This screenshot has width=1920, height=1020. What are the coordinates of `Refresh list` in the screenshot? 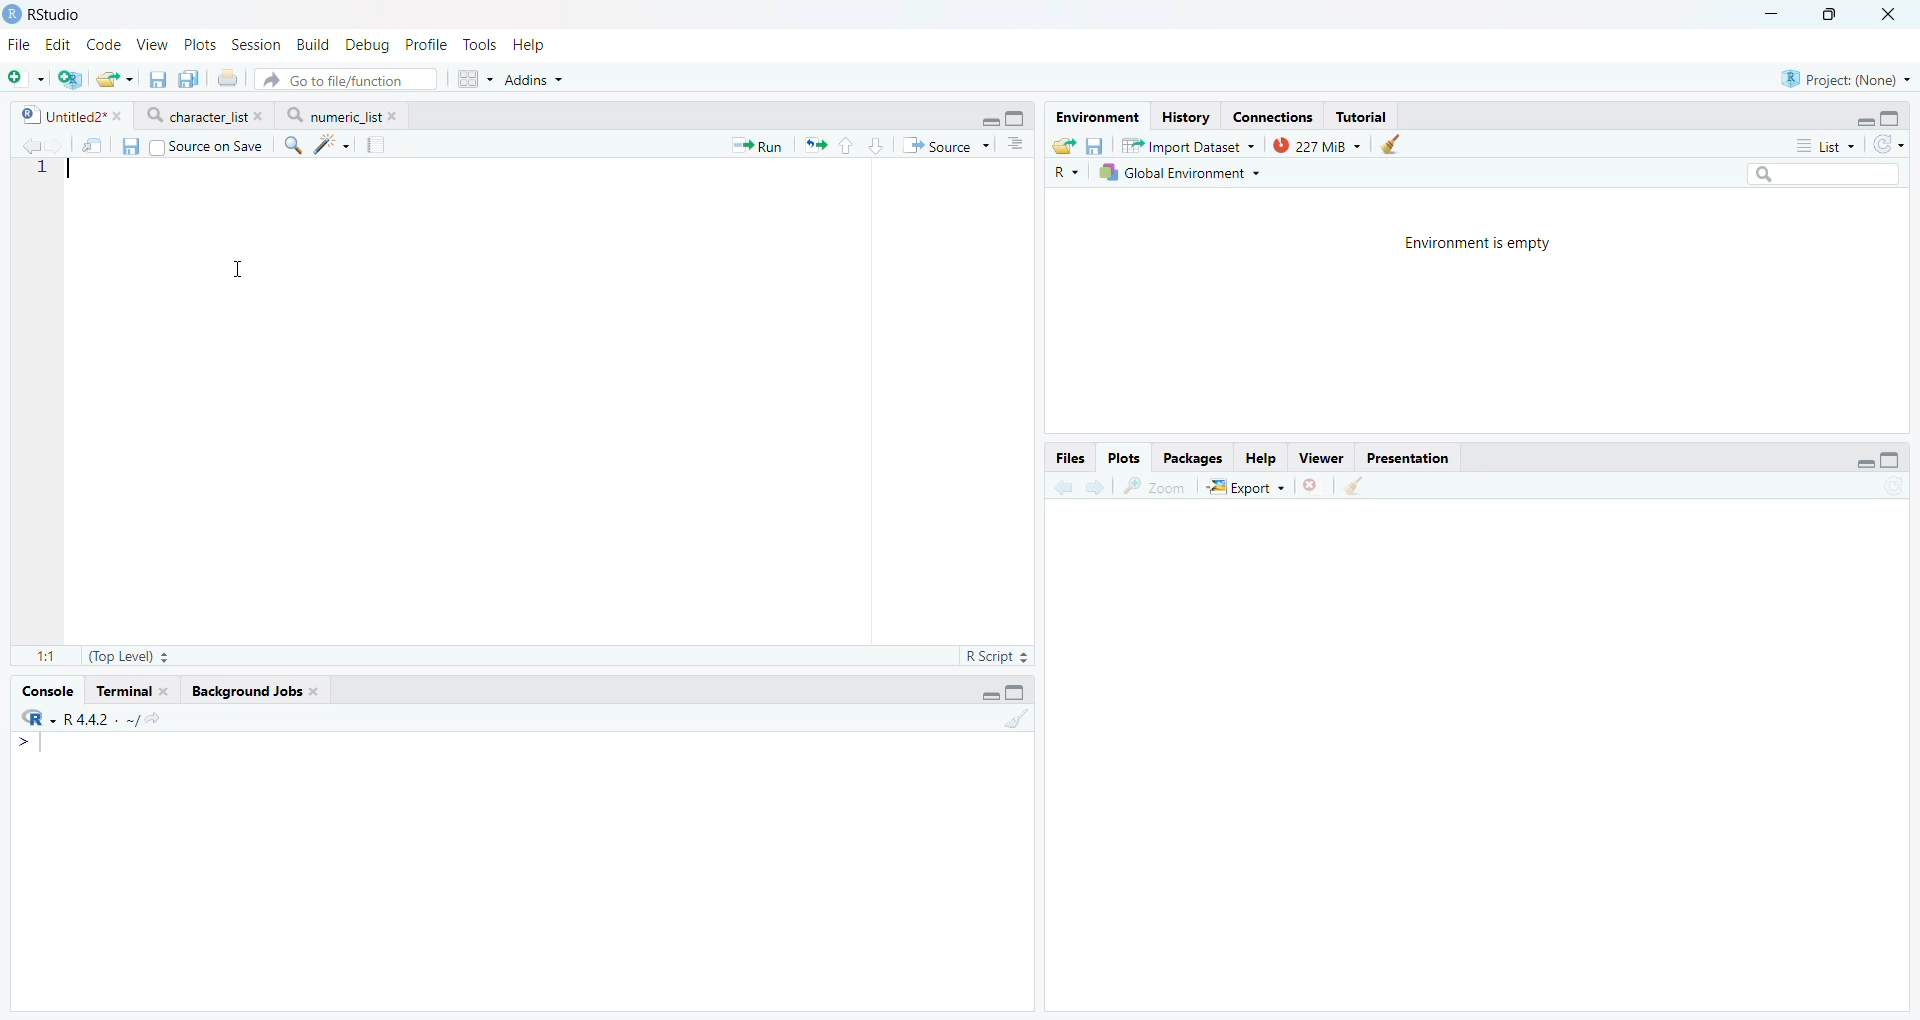 It's located at (1891, 487).